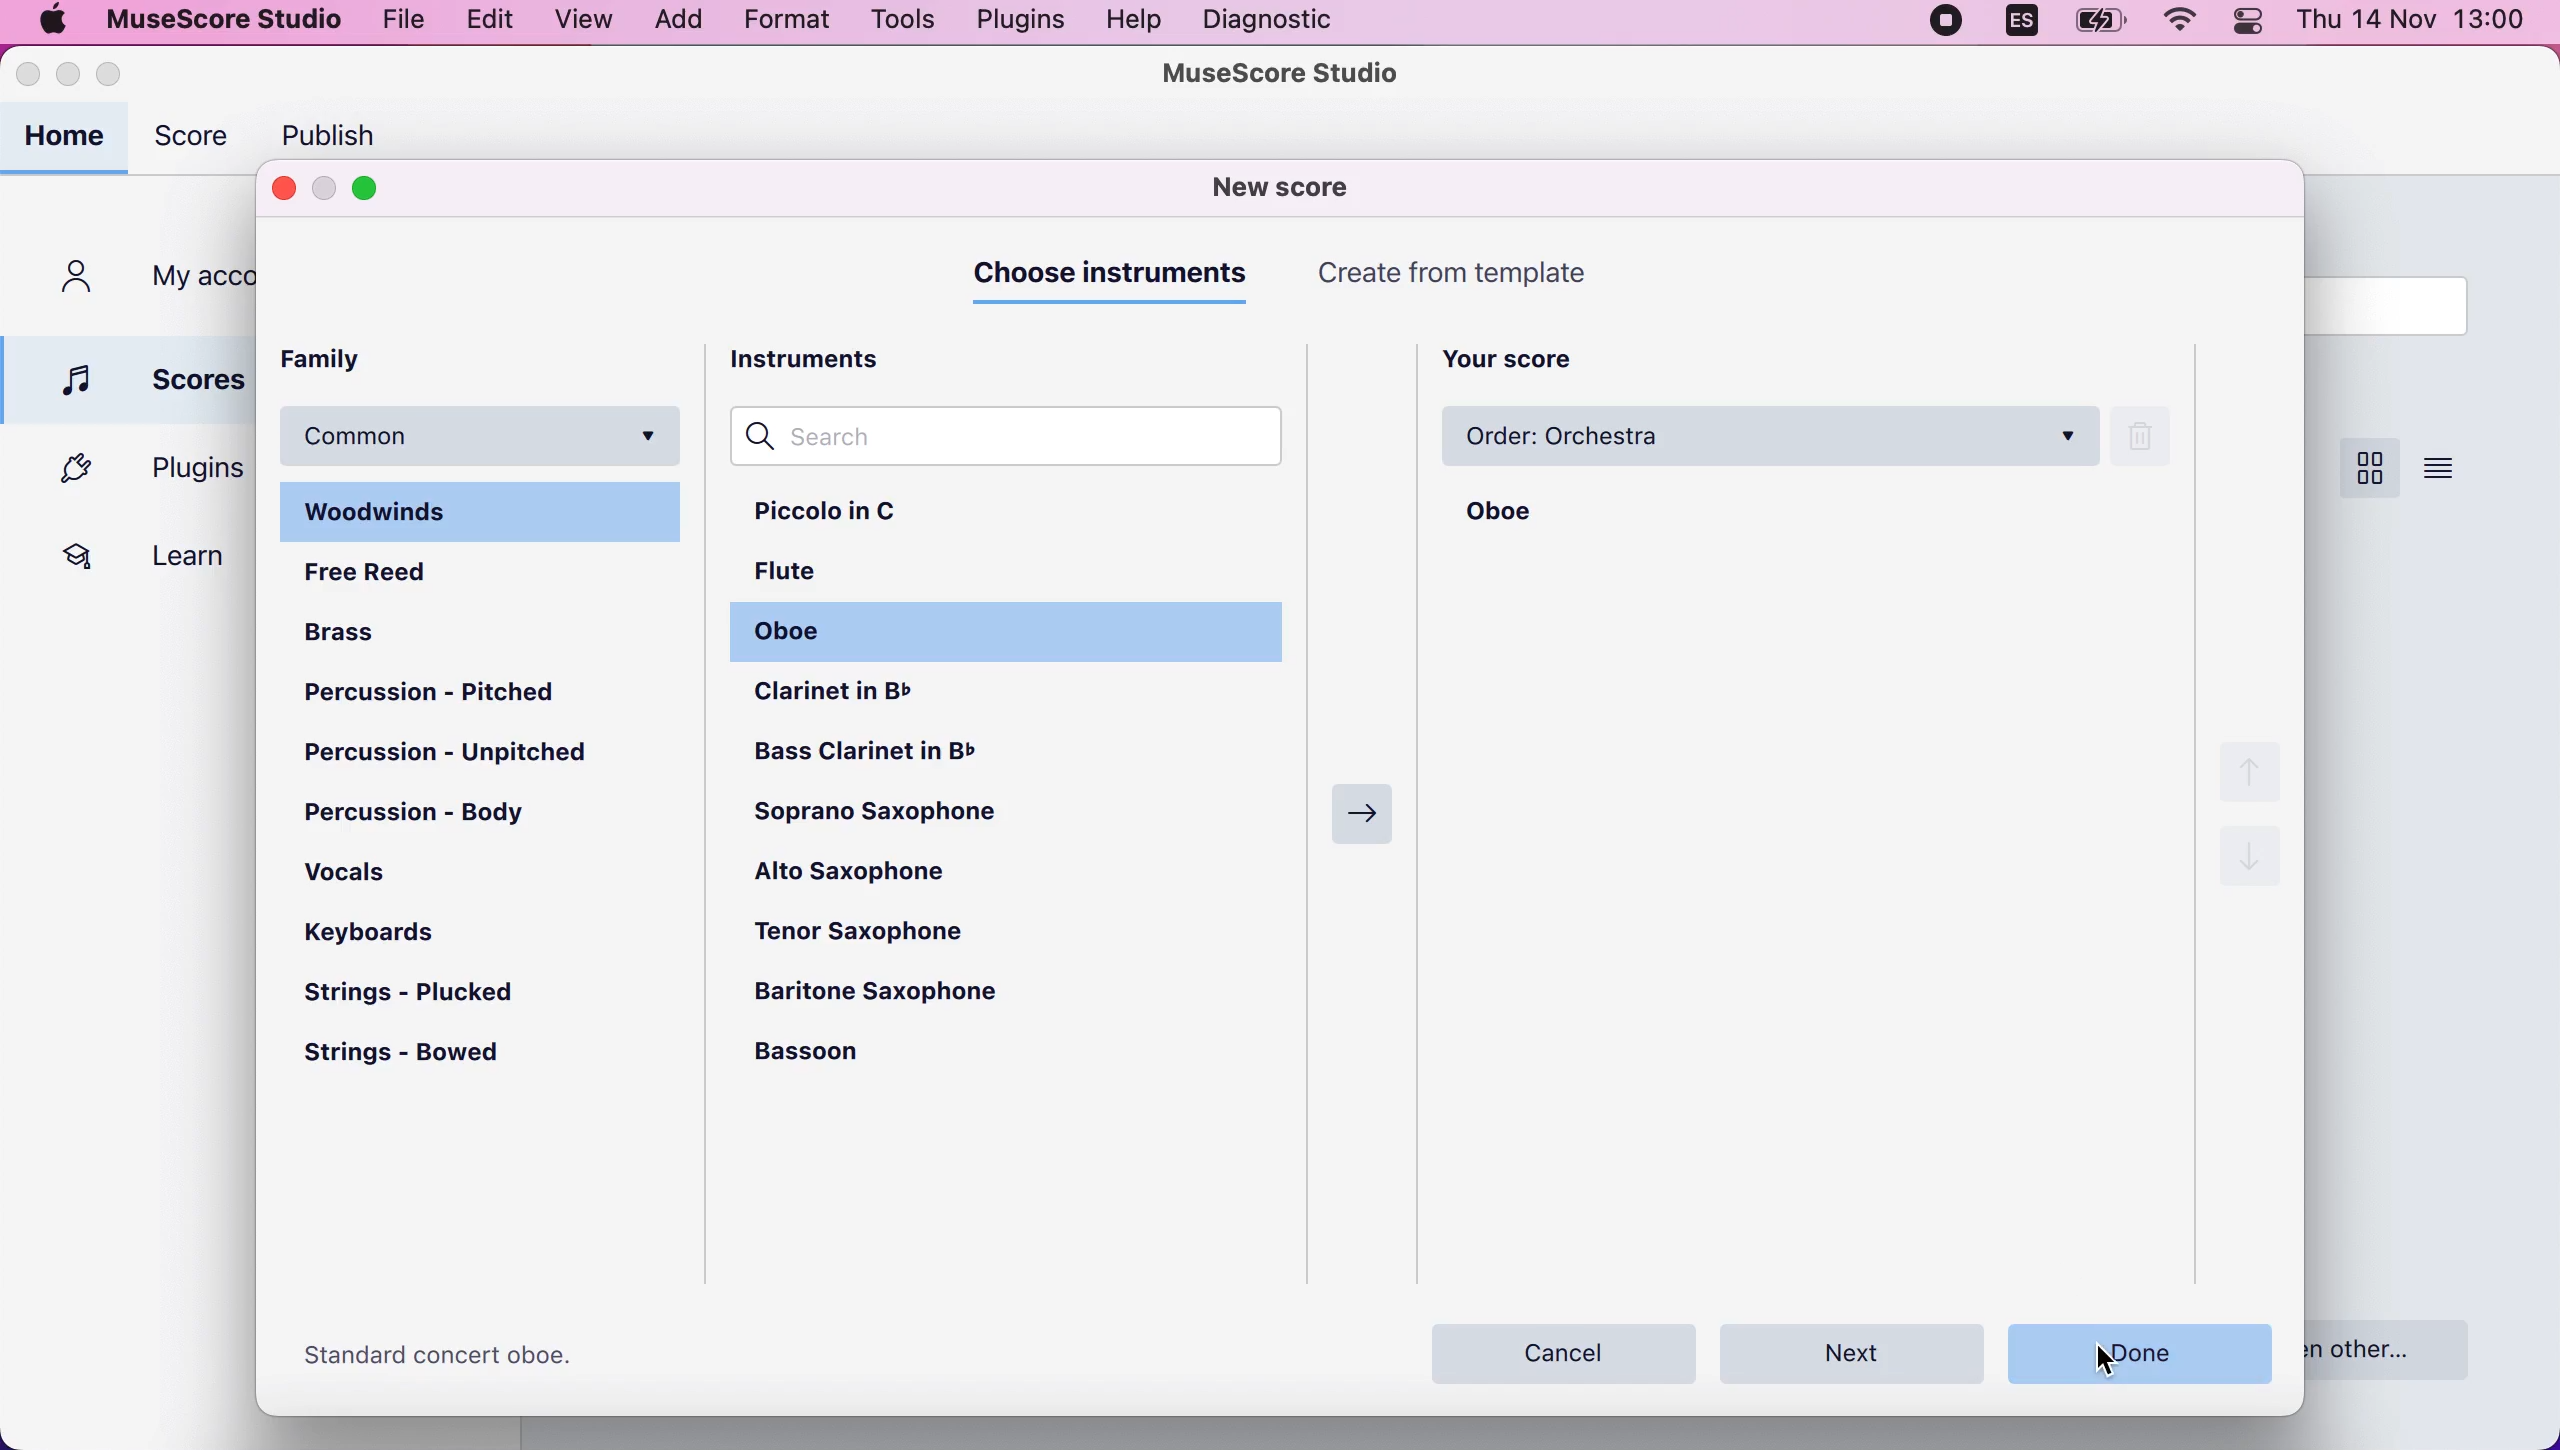  What do you see at coordinates (216, 20) in the screenshot?
I see `musescore studio` at bounding box center [216, 20].